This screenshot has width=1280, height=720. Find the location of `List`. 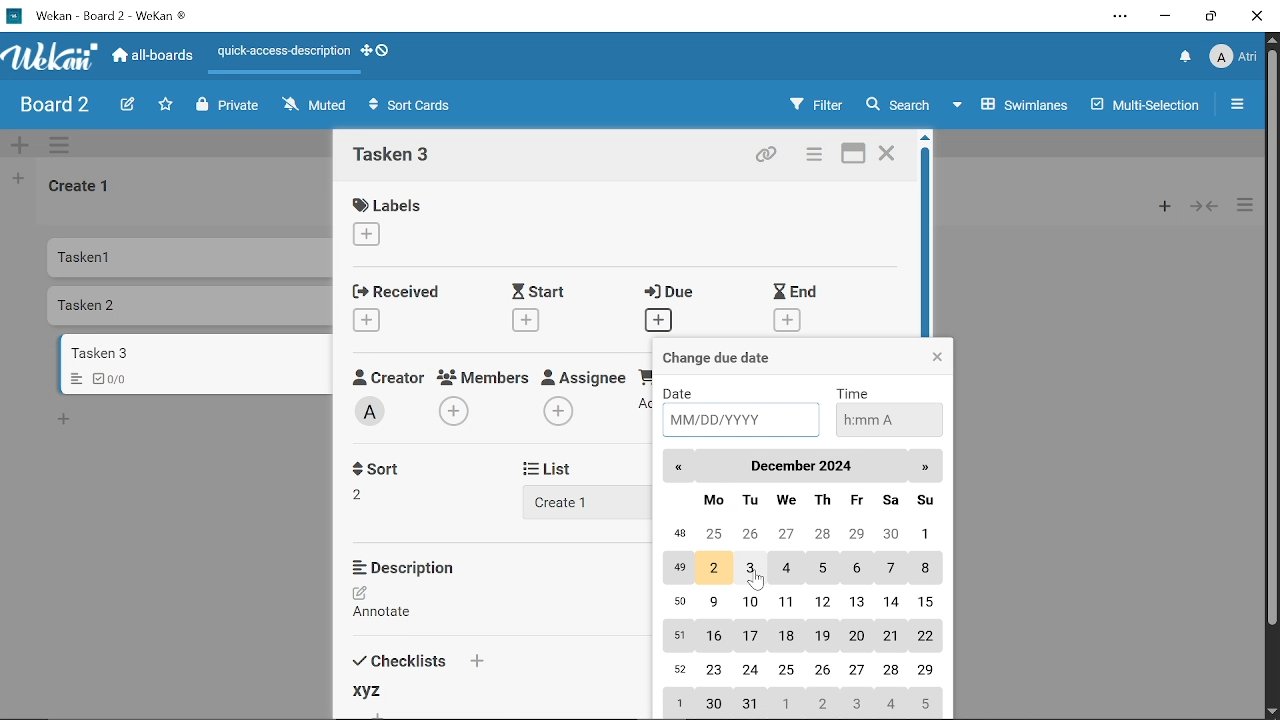

List is located at coordinates (560, 468).